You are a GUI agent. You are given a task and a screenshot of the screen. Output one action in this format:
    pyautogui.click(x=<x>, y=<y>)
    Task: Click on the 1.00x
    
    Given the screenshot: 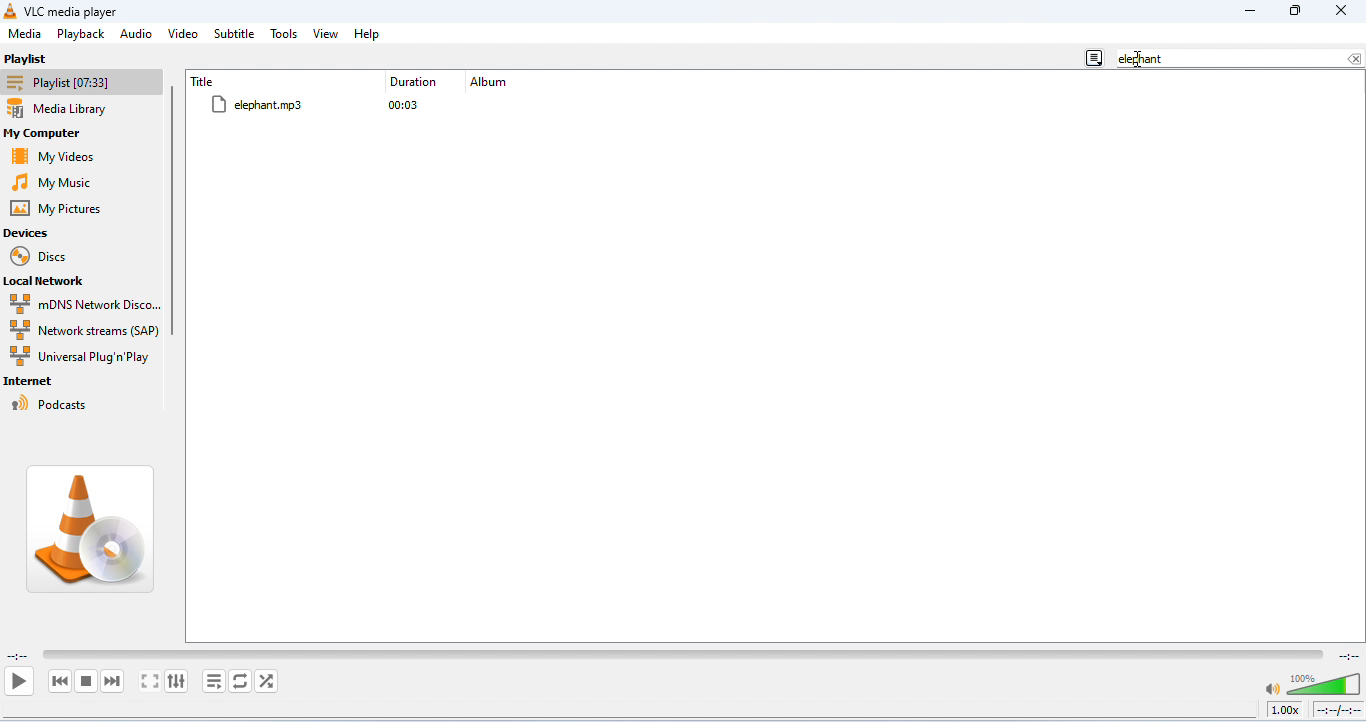 What is the action you would take?
    pyautogui.click(x=1284, y=709)
    